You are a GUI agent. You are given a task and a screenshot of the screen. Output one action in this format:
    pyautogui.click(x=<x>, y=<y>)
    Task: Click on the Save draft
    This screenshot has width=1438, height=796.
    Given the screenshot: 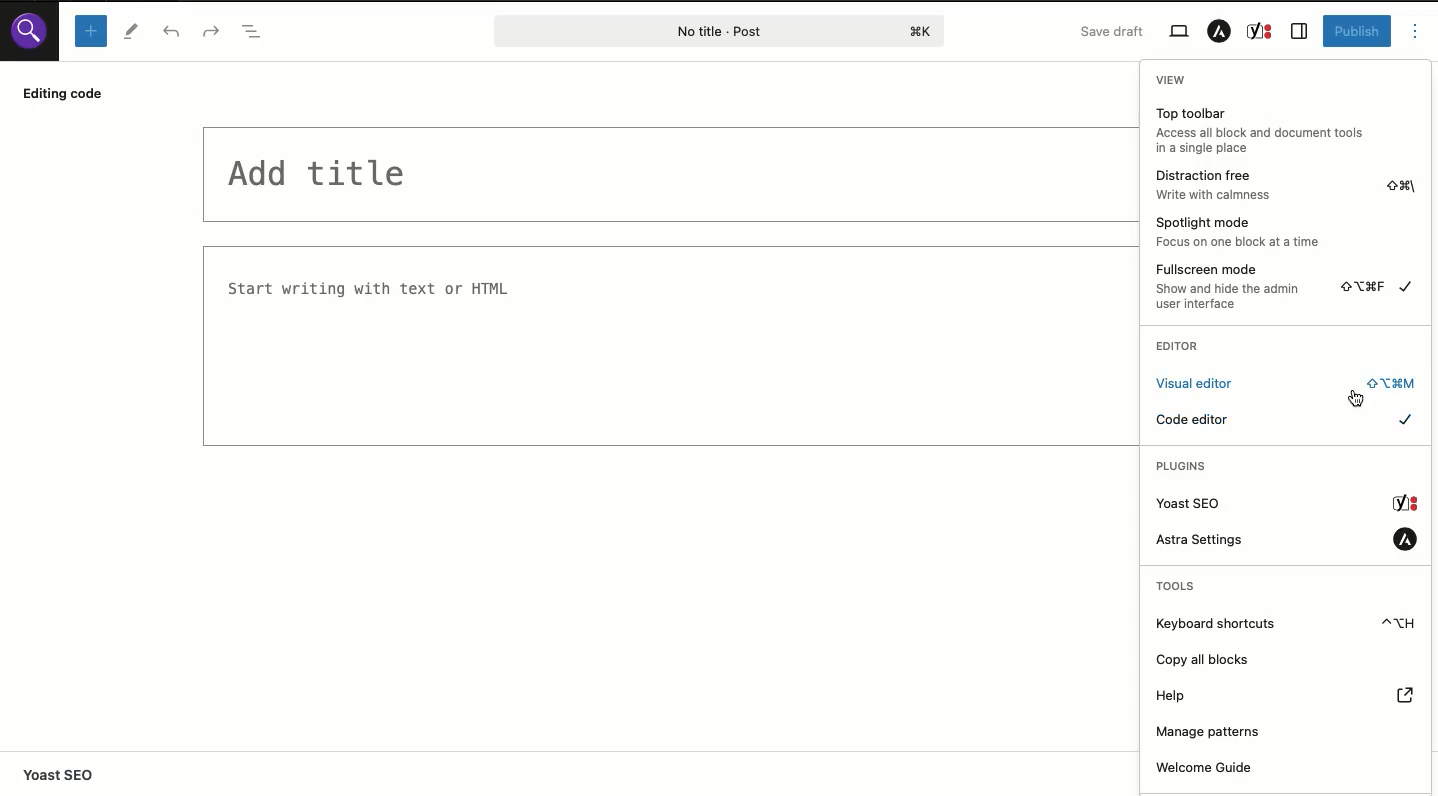 What is the action you would take?
    pyautogui.click(x=1114, y=31)
    